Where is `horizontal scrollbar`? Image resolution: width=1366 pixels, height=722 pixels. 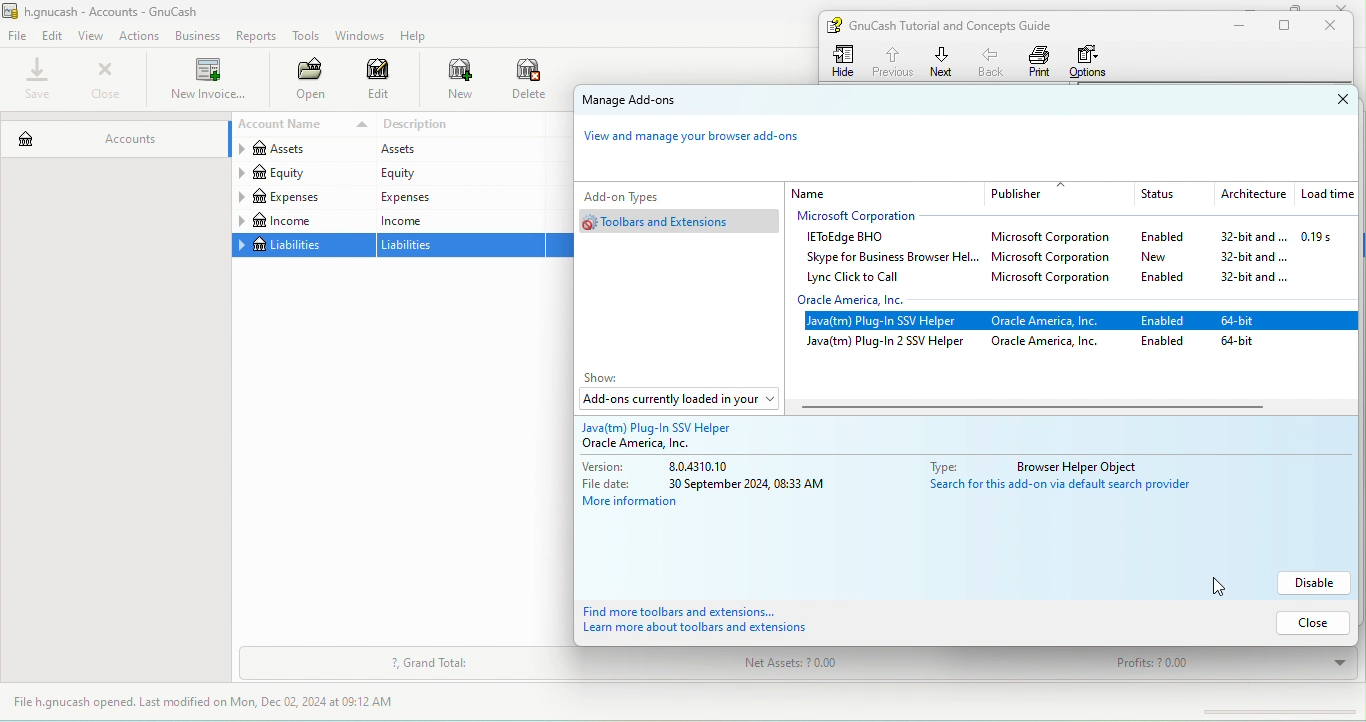 horizontal scrollbar is located at coordinates (1030, 408).